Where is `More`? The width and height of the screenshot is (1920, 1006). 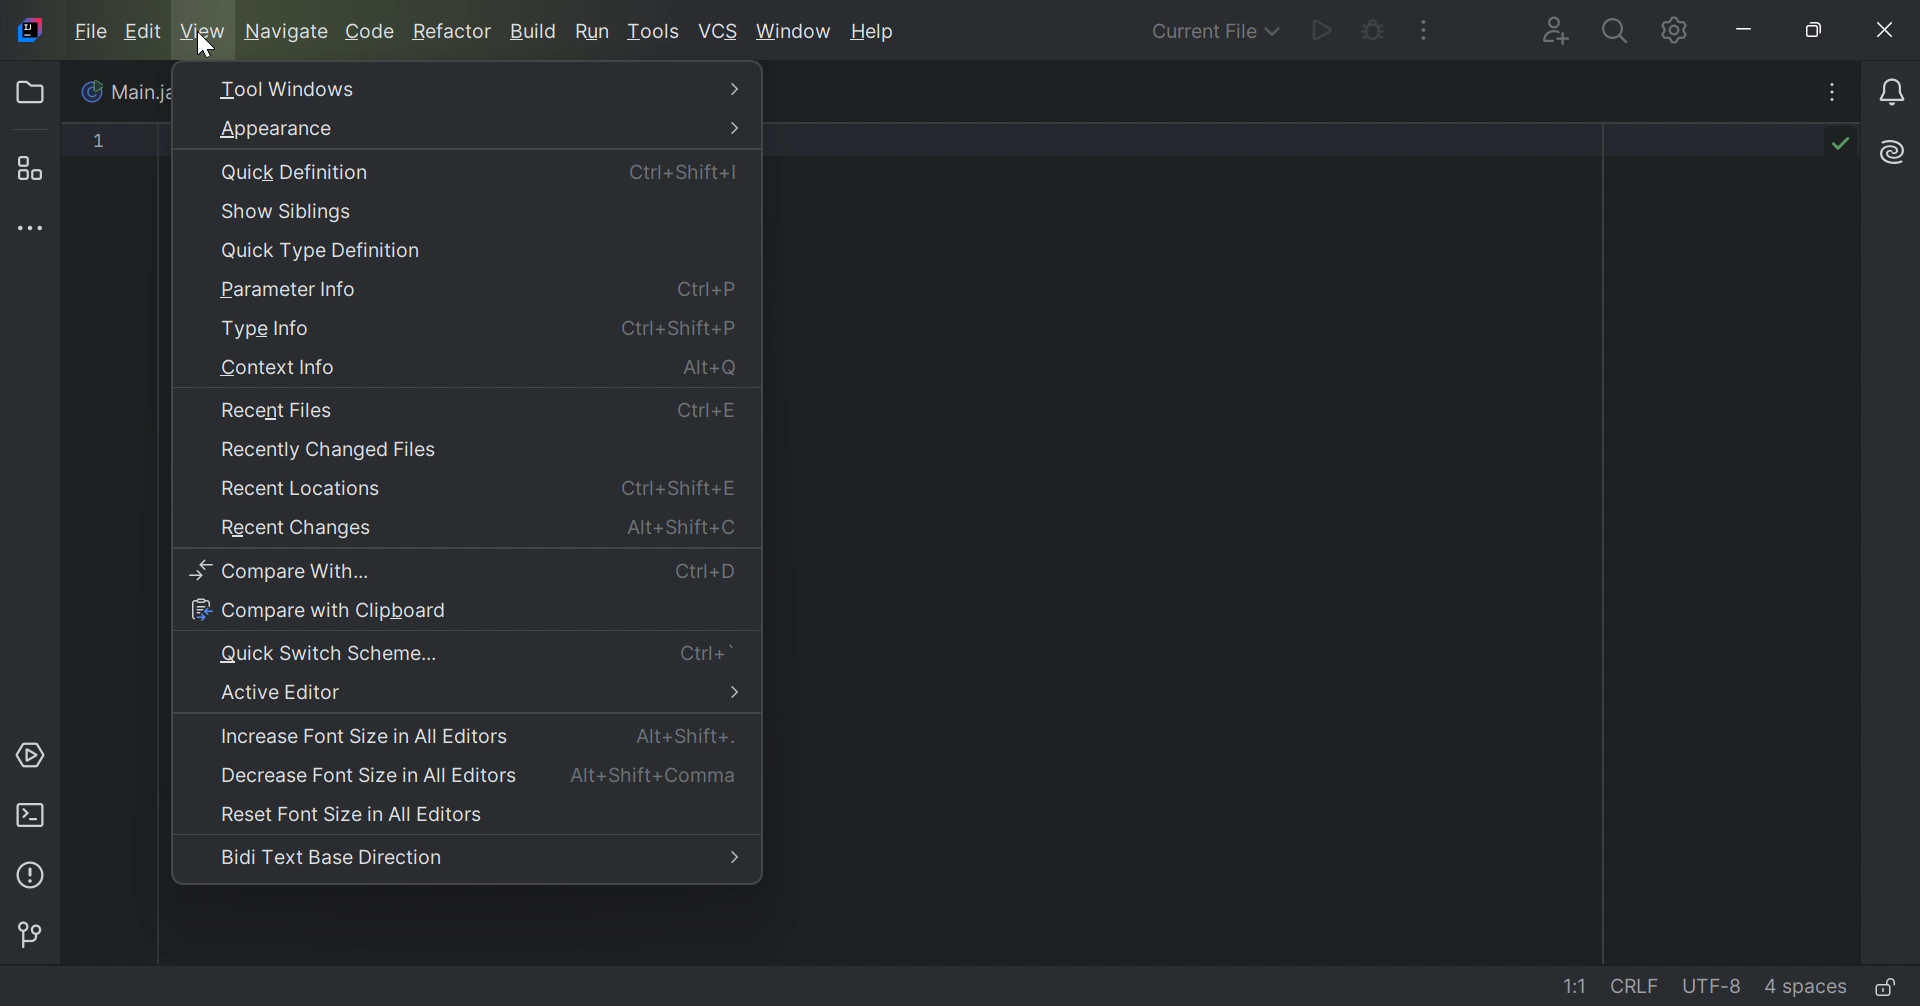
More is located at coordinates (736, 128).